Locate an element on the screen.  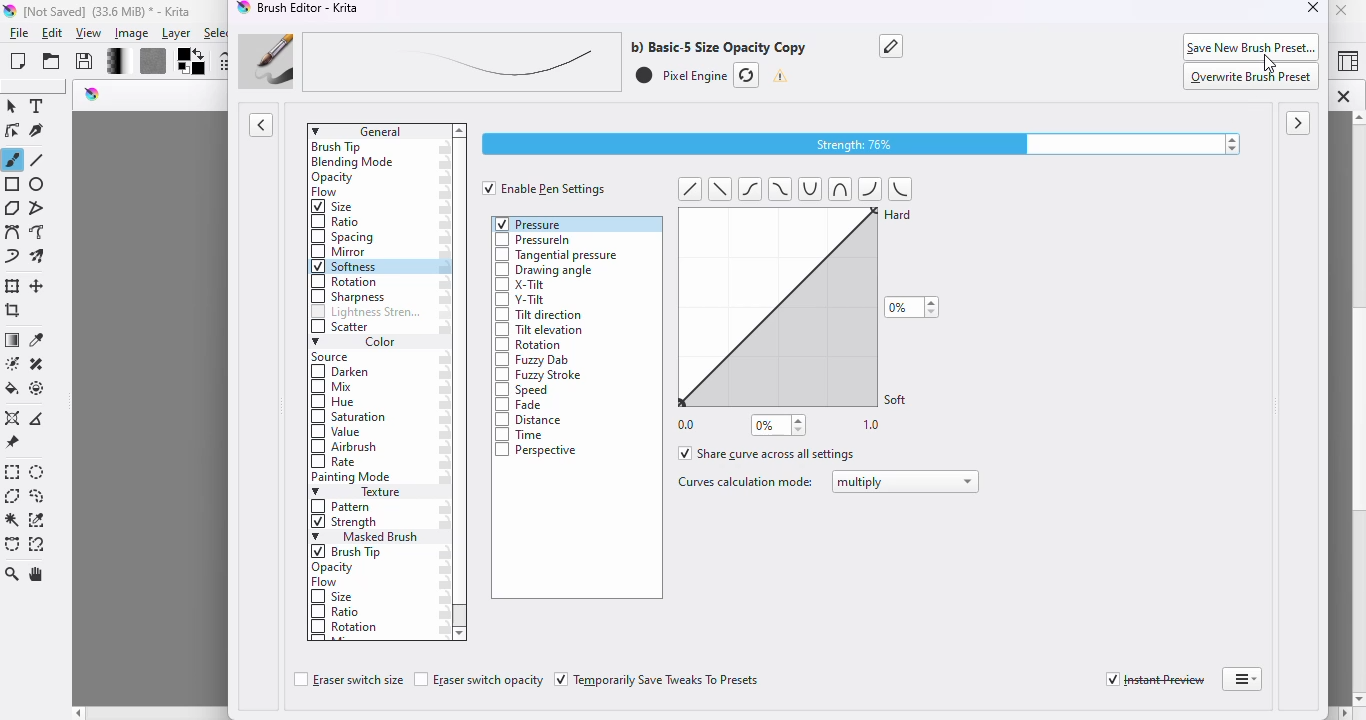
share curve across all settings is located at coordinates (768, 453).